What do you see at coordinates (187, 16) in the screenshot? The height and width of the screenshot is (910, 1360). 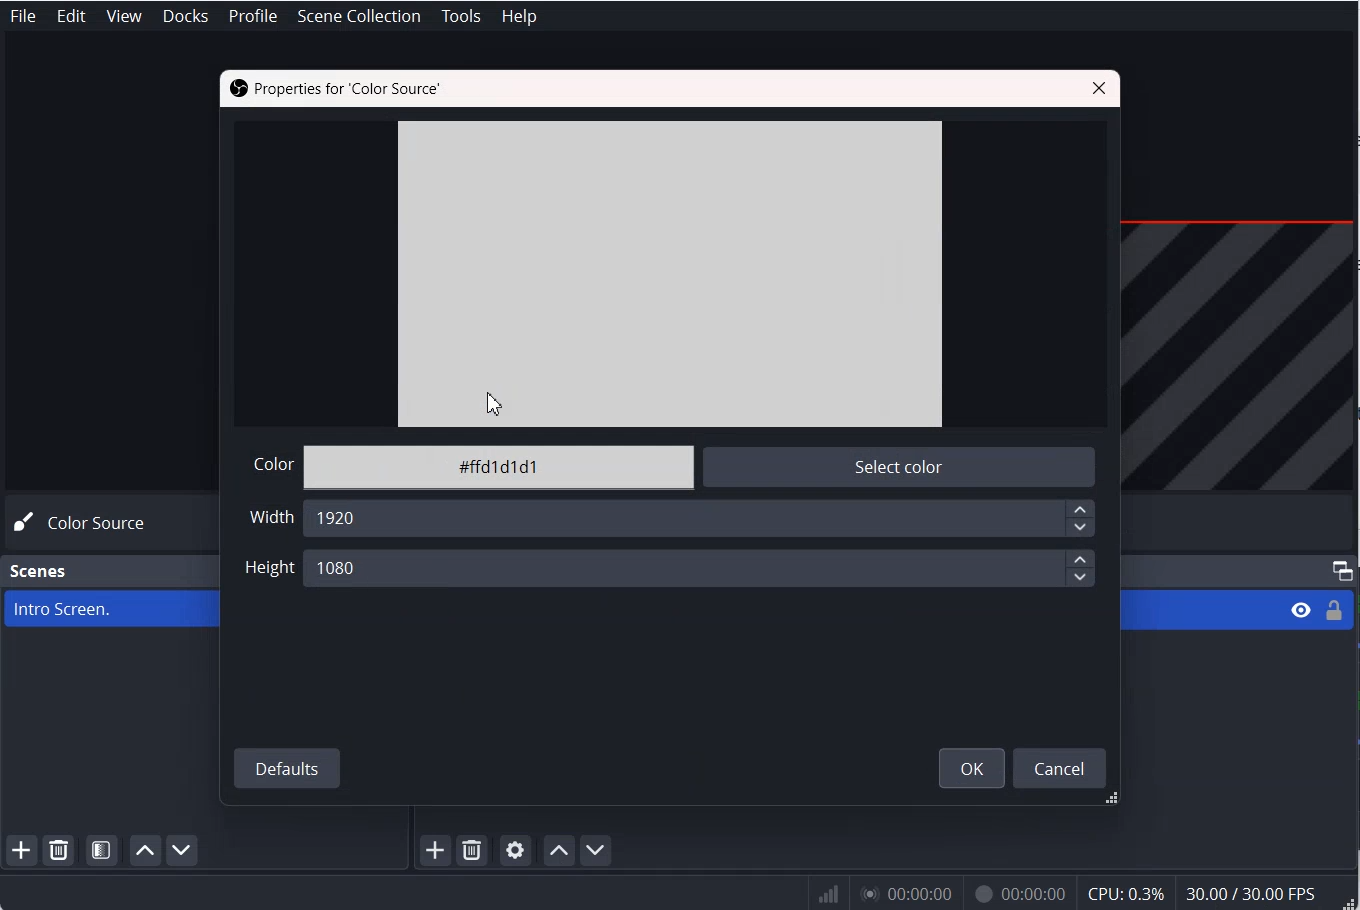 I see `Docks` at bounding box center [187, 16].